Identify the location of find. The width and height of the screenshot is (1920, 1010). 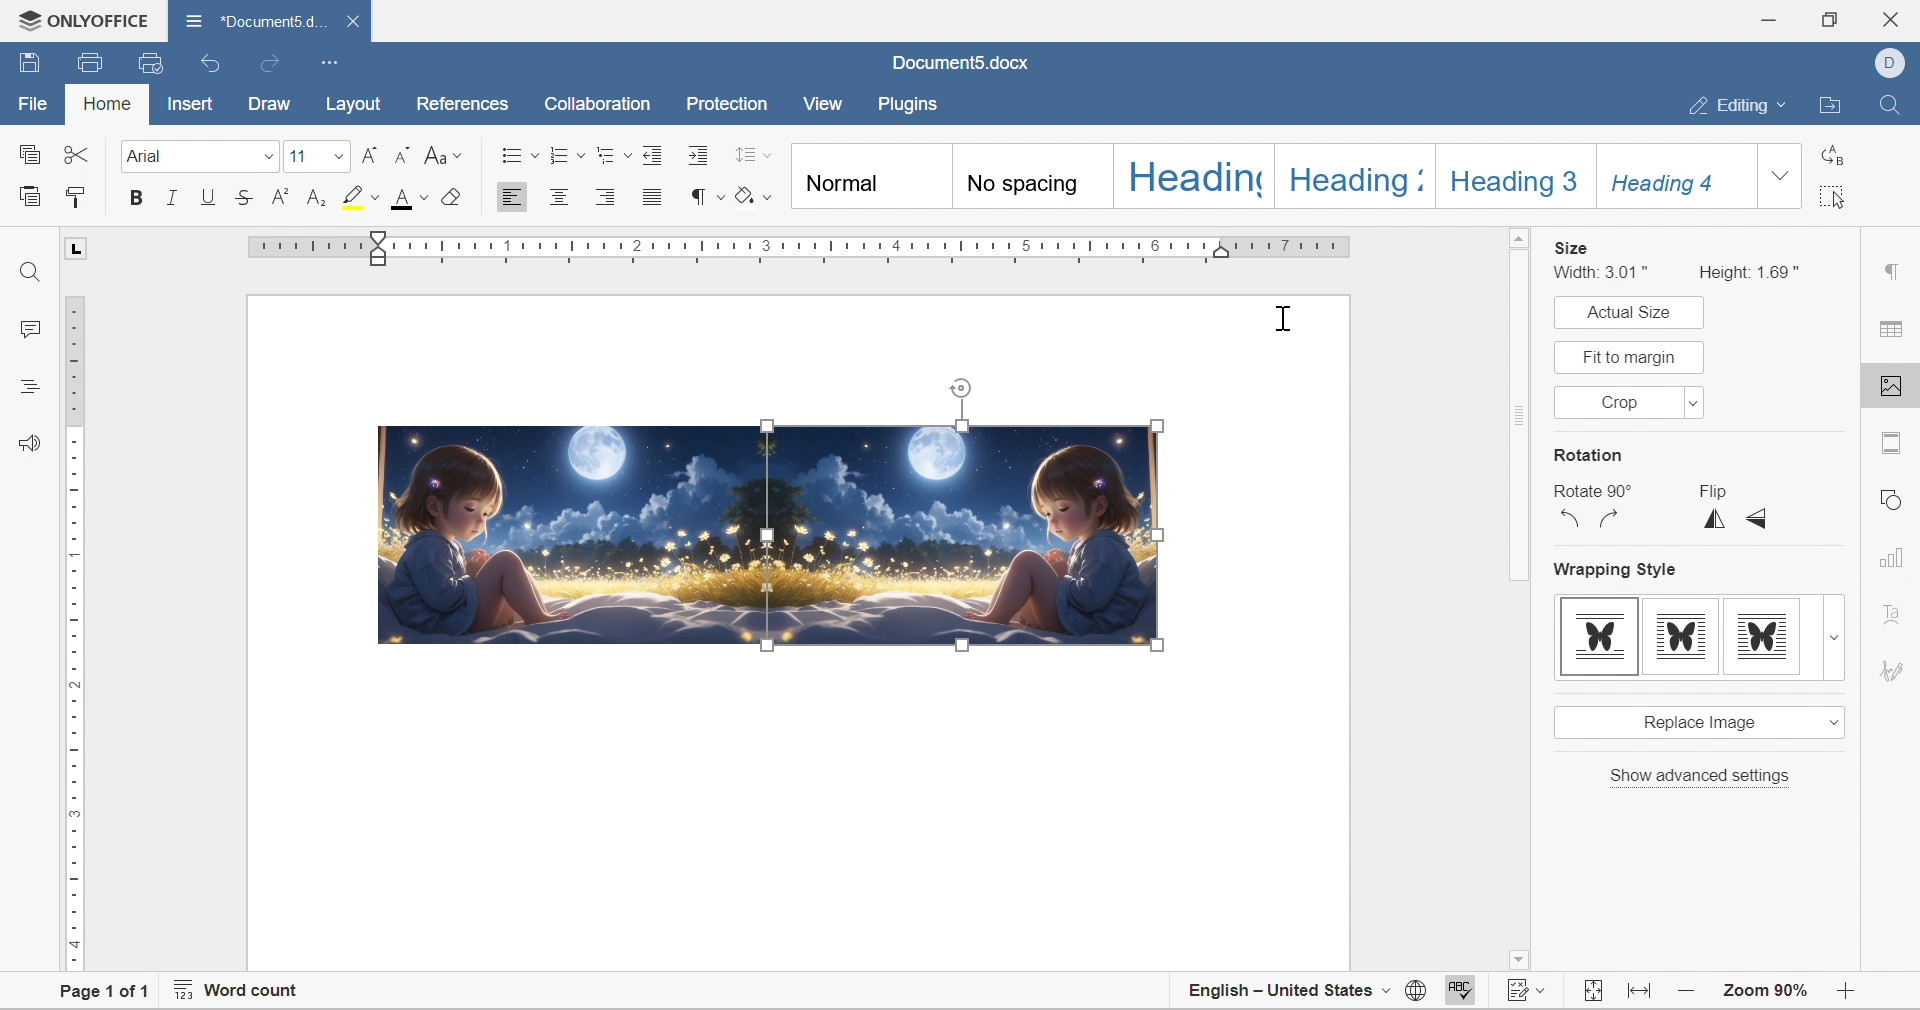
(30, 274).